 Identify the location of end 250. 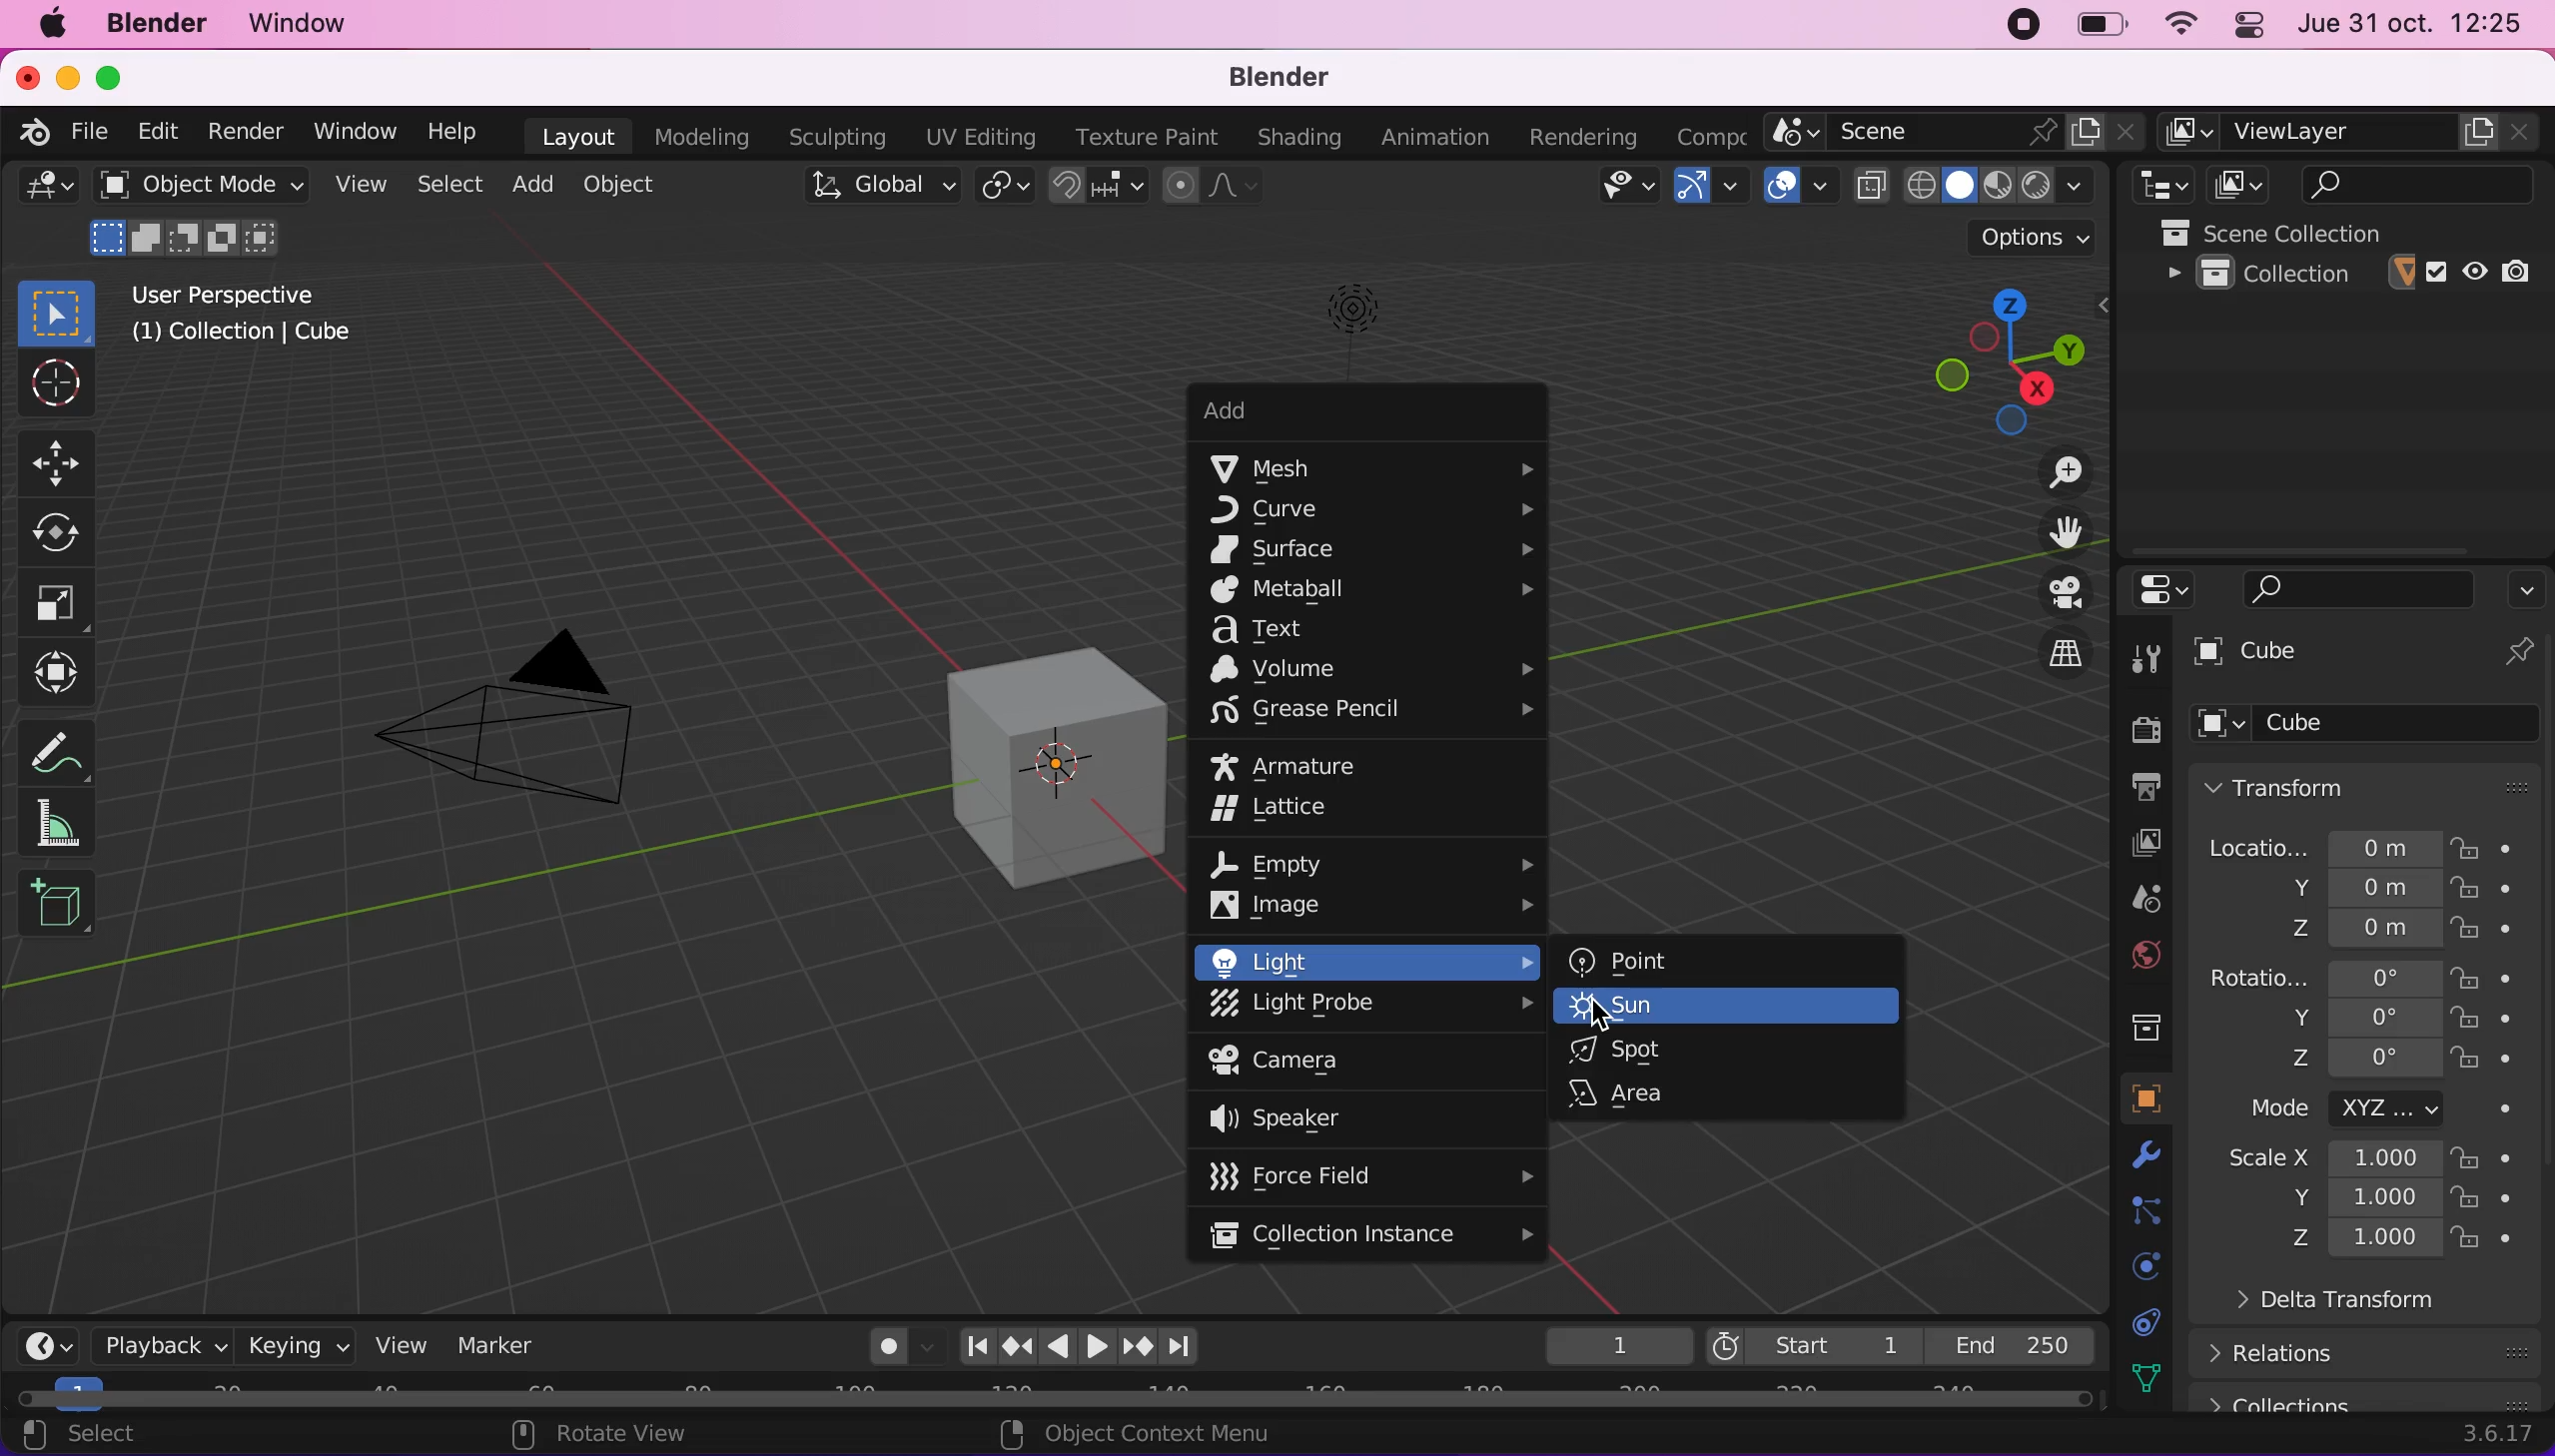
(2010, 1342).